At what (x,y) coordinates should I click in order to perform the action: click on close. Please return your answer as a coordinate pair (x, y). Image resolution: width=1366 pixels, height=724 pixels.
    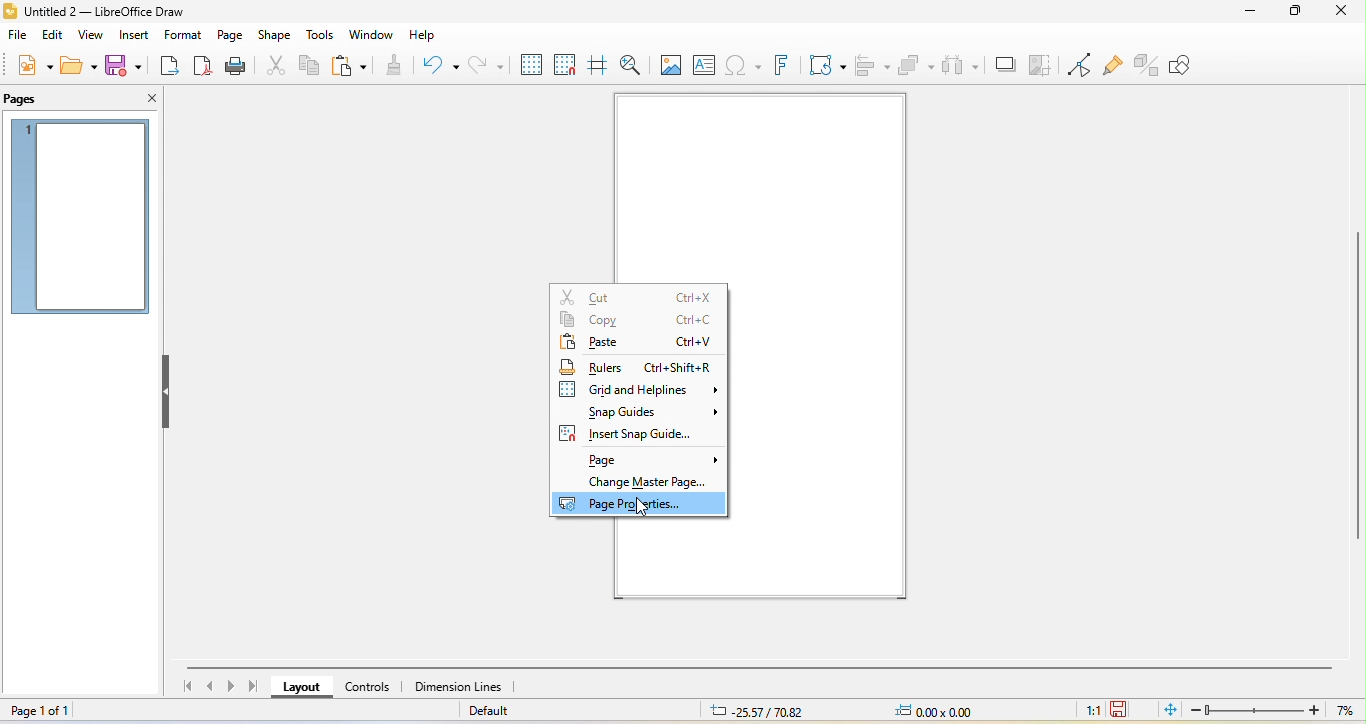
    Looking at the image, I should click on (1340, 11).